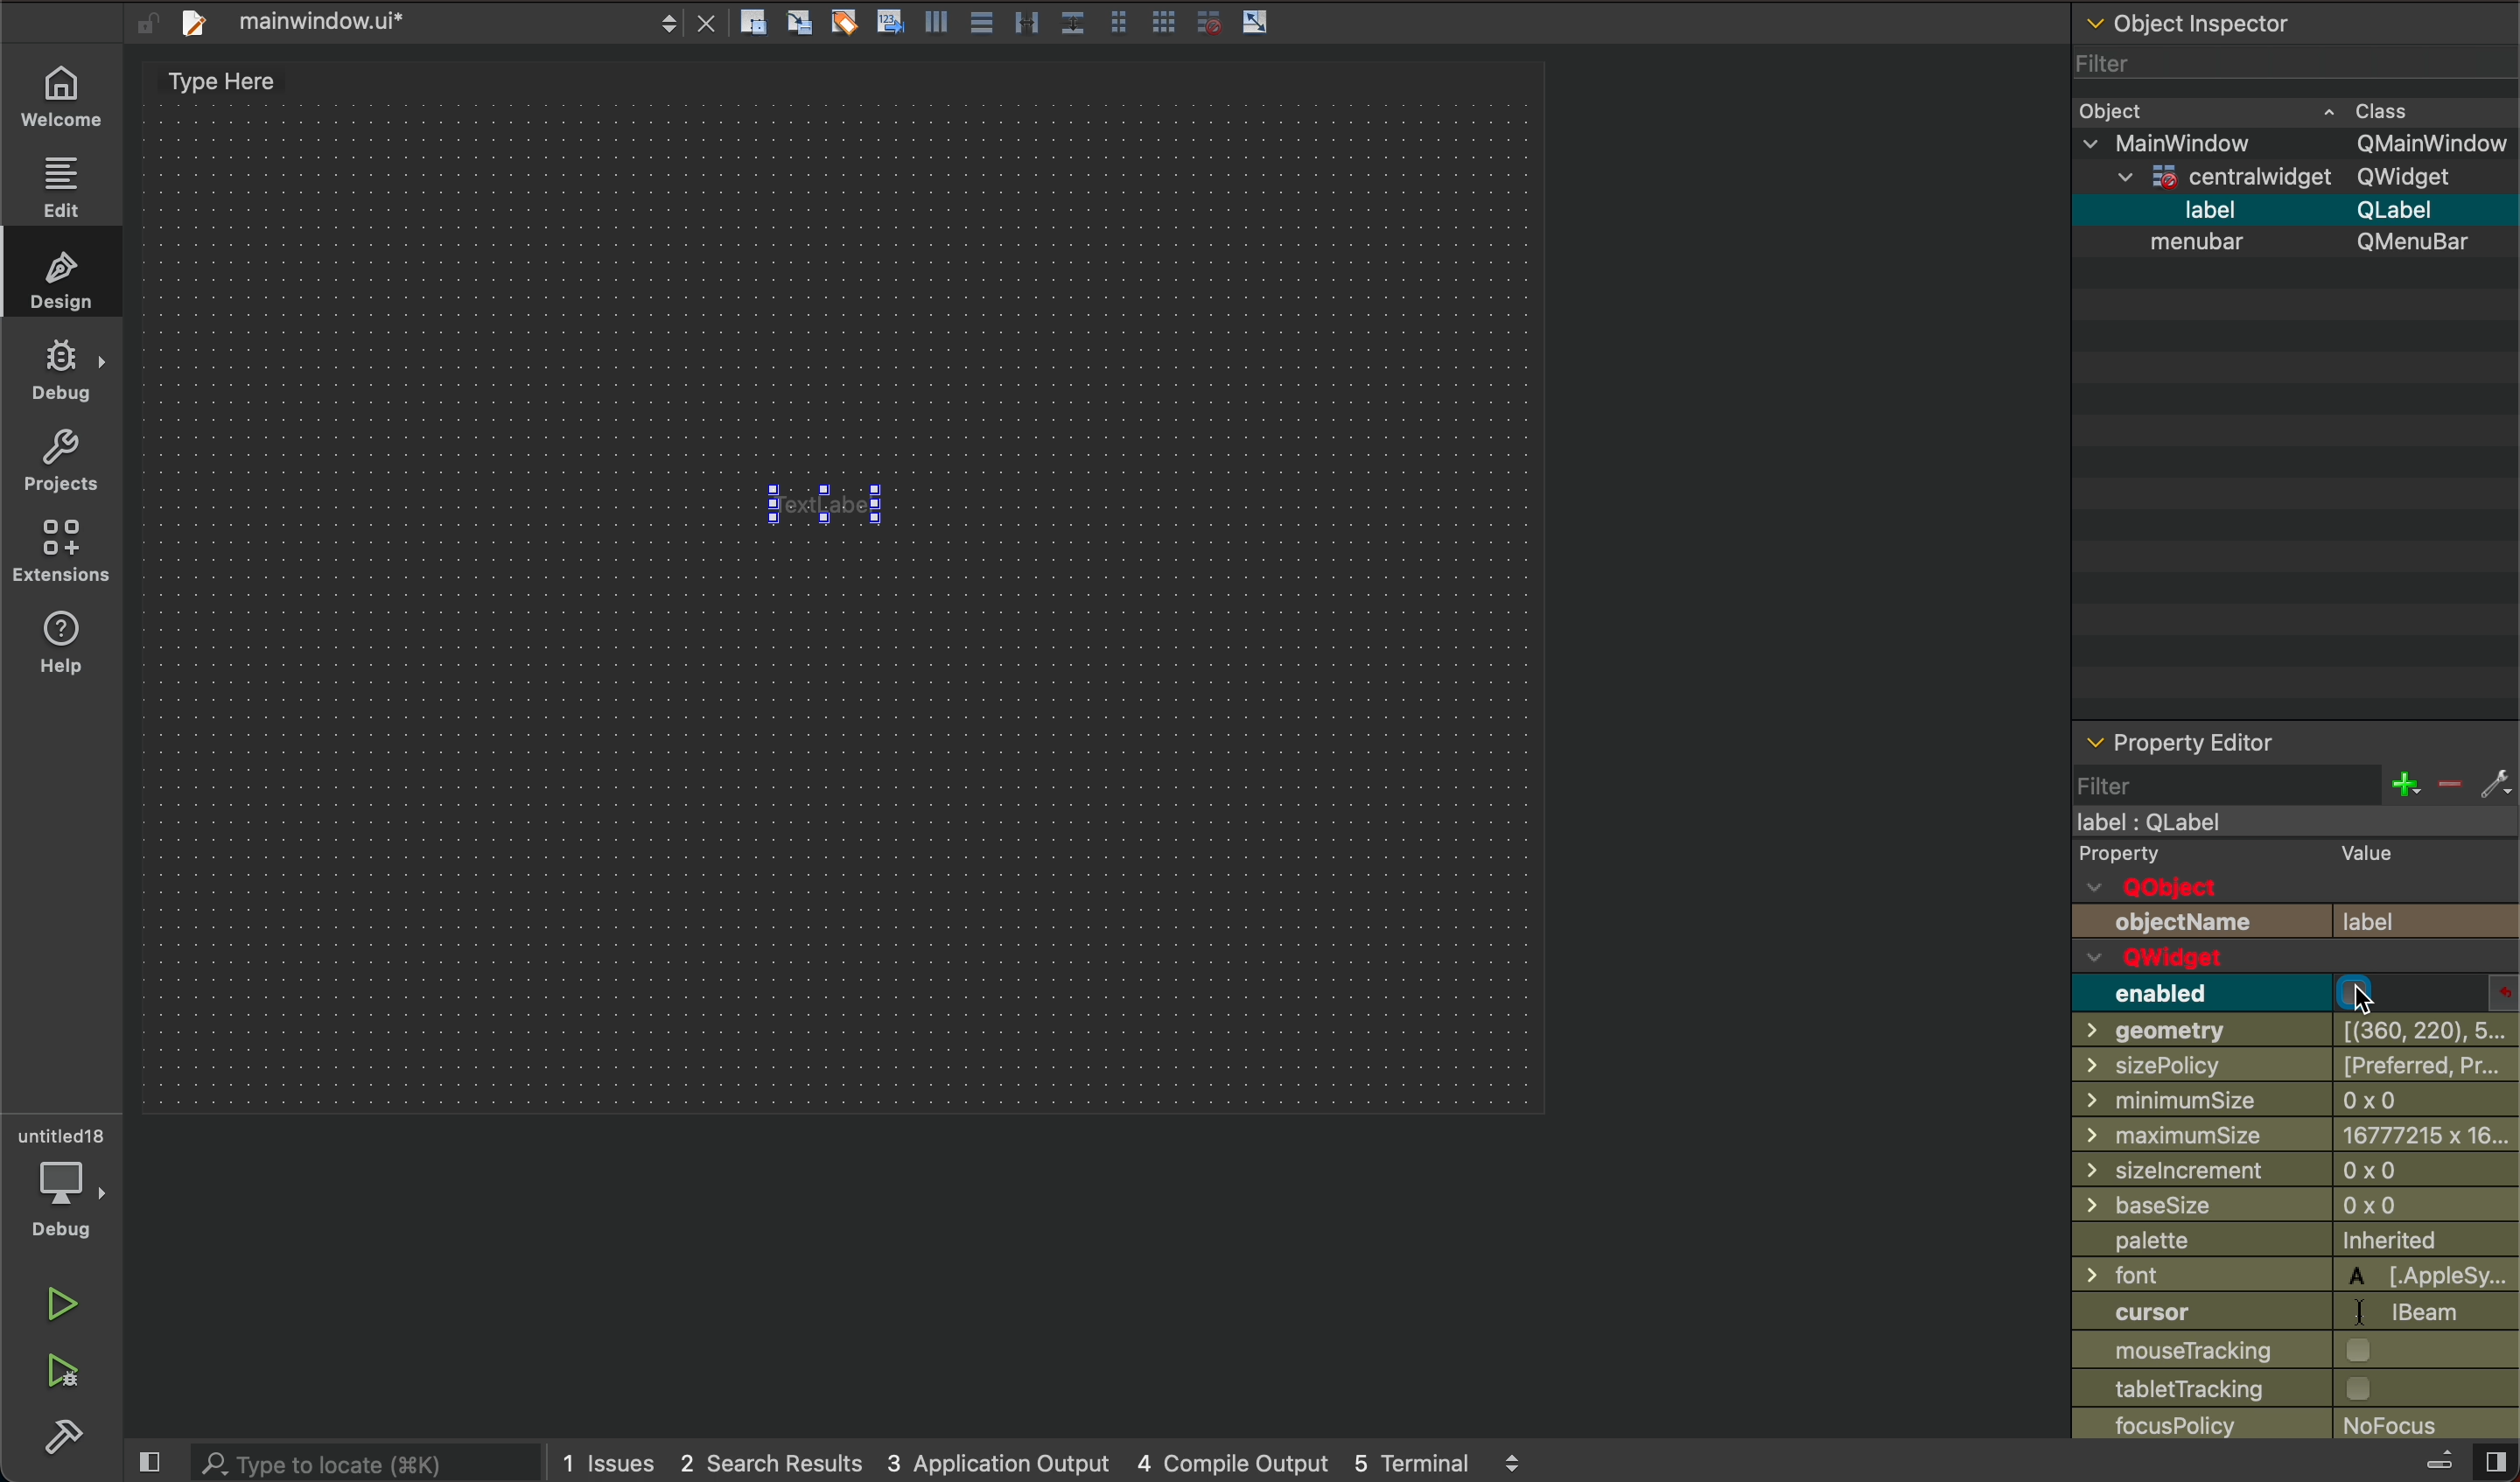 The image size is (2520, 1482). What do you see at coordinates (2429, 1311) in the screenshot?
I see `bear` at bounding box center [2429, 1311].